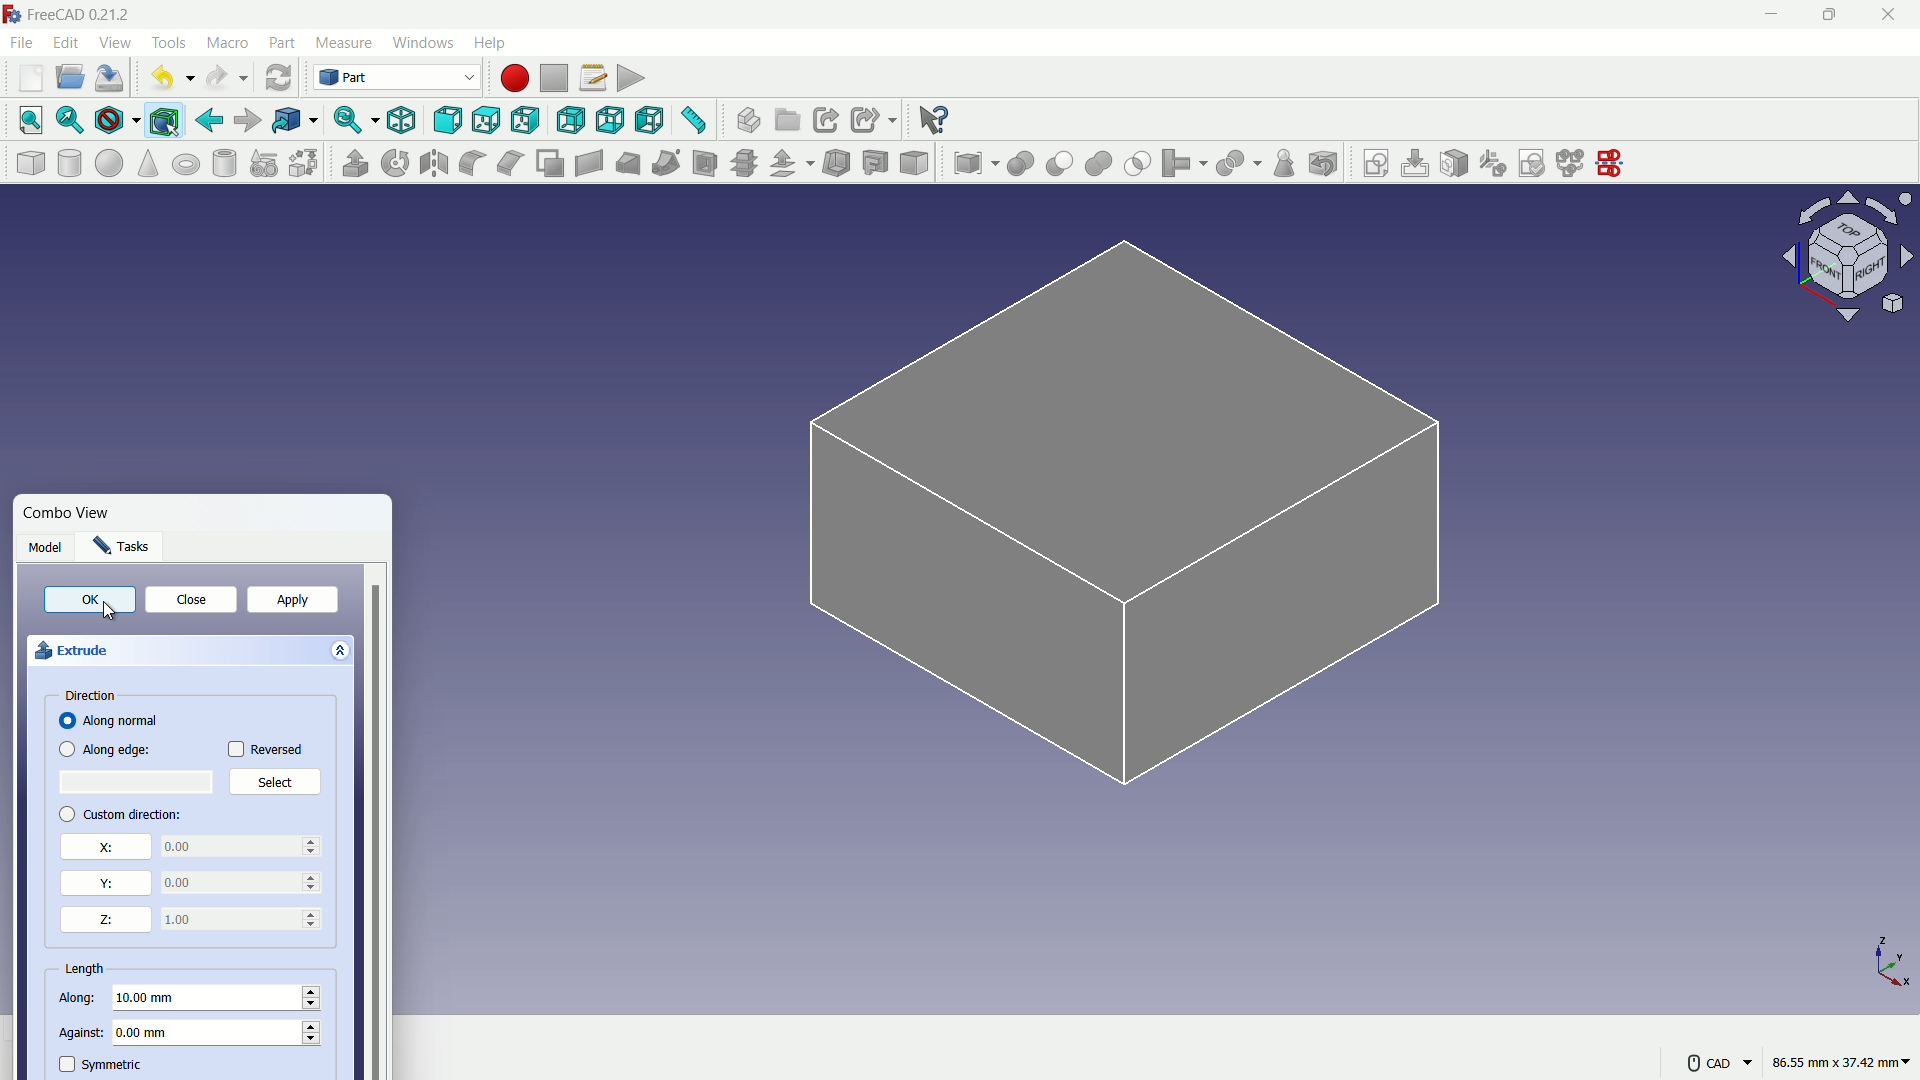 This screenshot has width=1920, height=1080. I want to click on create part, so click(749, 119).